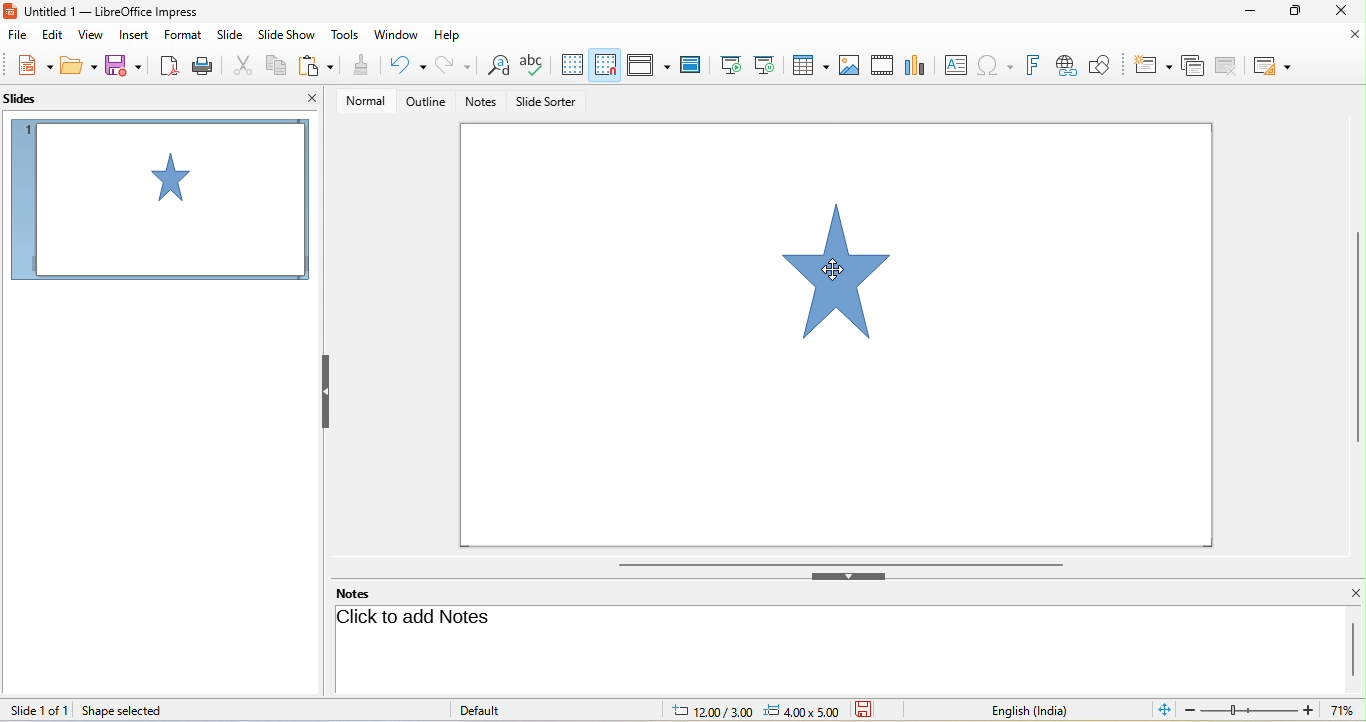 This screenshot has width=1366, height=722. I want to click on undo, so click(403, 65).